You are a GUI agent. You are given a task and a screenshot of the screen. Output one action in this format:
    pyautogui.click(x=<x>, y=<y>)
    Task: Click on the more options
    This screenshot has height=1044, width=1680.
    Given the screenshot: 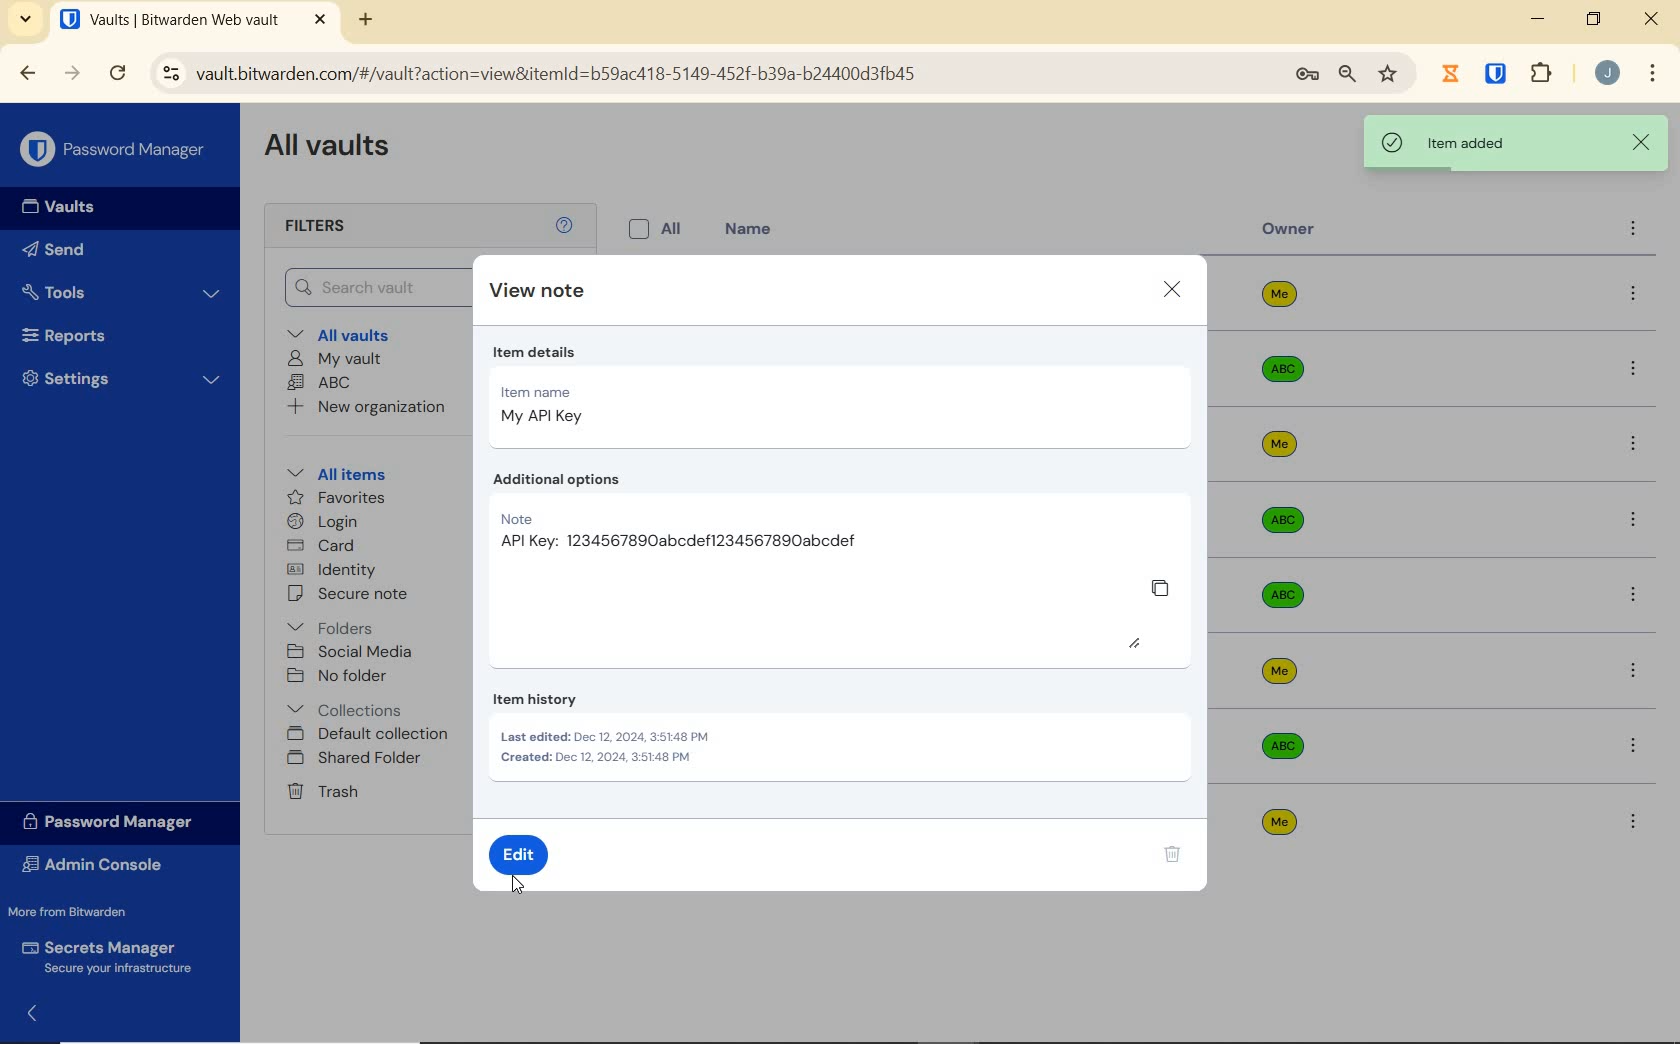 What is the action you would take?
    pyautogui.click(x=1634, y=295)
    